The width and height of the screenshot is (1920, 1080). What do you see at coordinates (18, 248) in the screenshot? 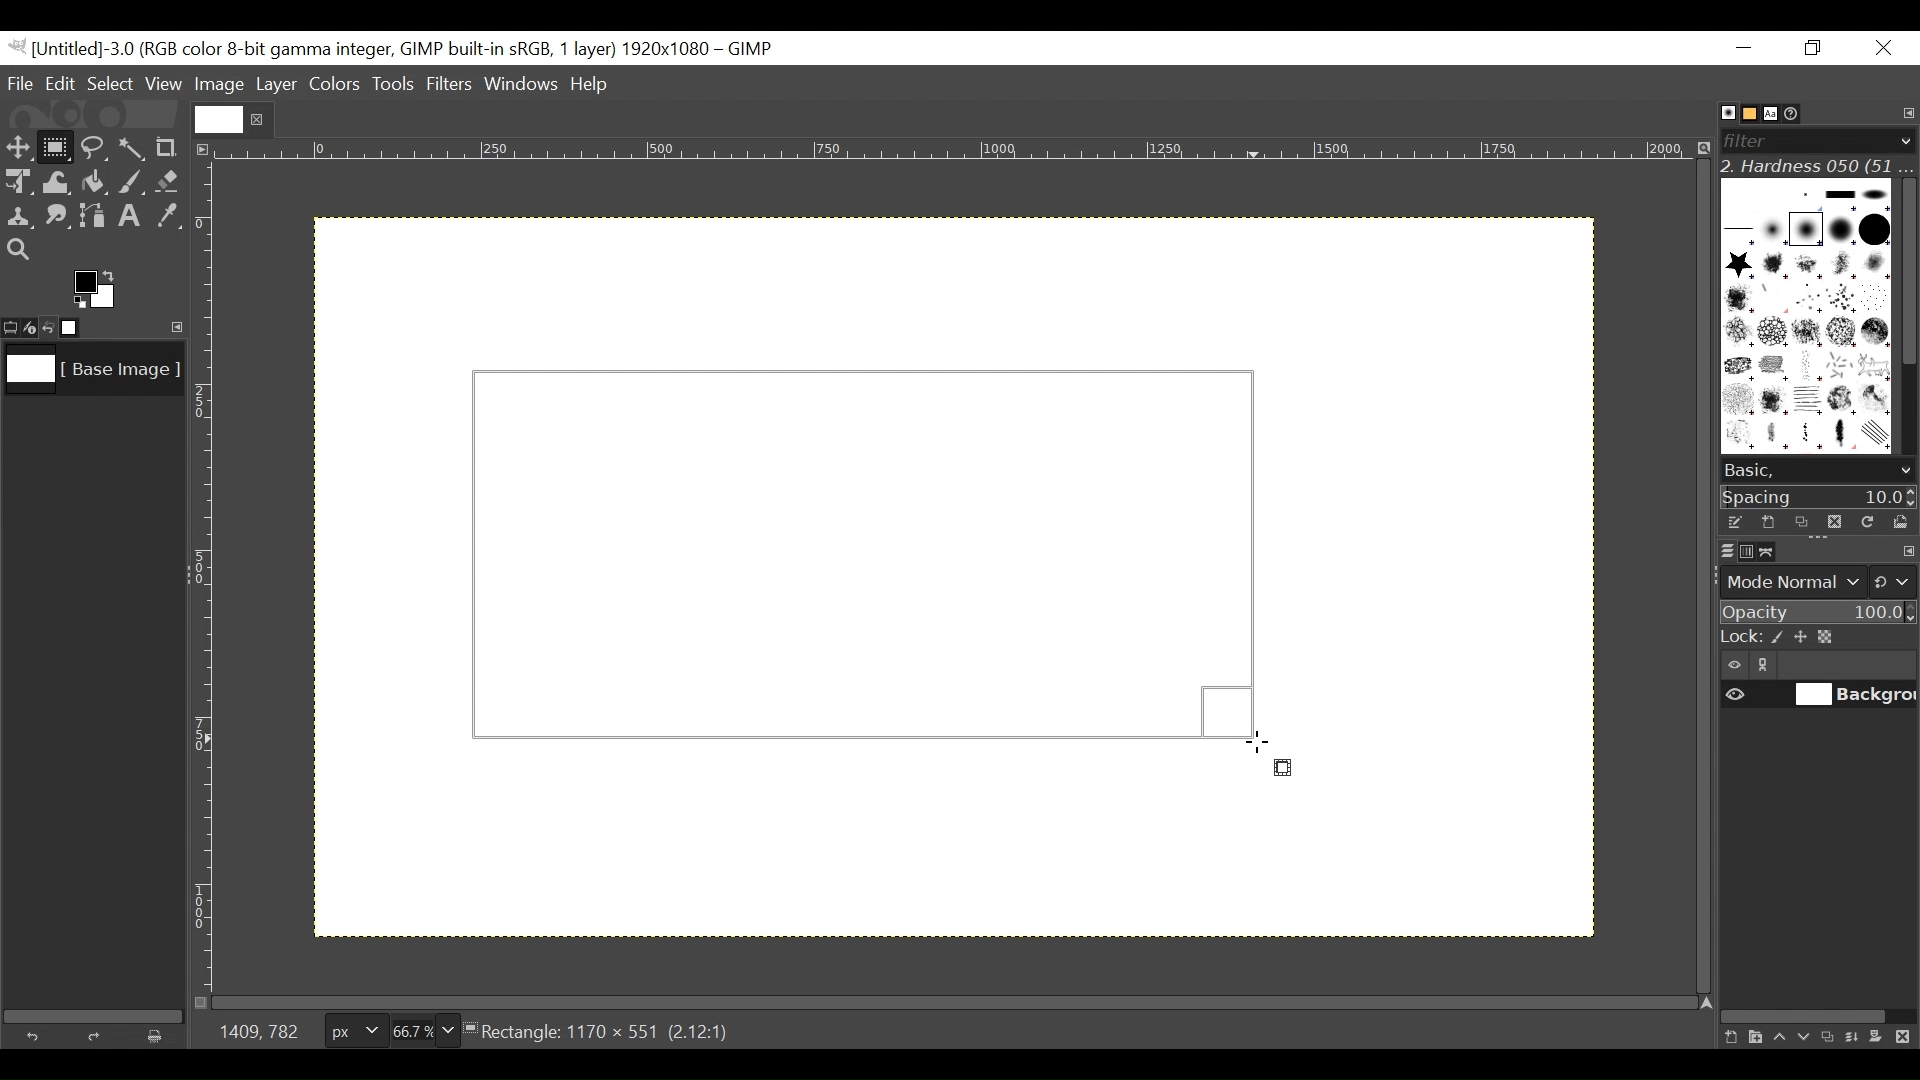
I see `Zoom tool` at bounding box center [18, 248].